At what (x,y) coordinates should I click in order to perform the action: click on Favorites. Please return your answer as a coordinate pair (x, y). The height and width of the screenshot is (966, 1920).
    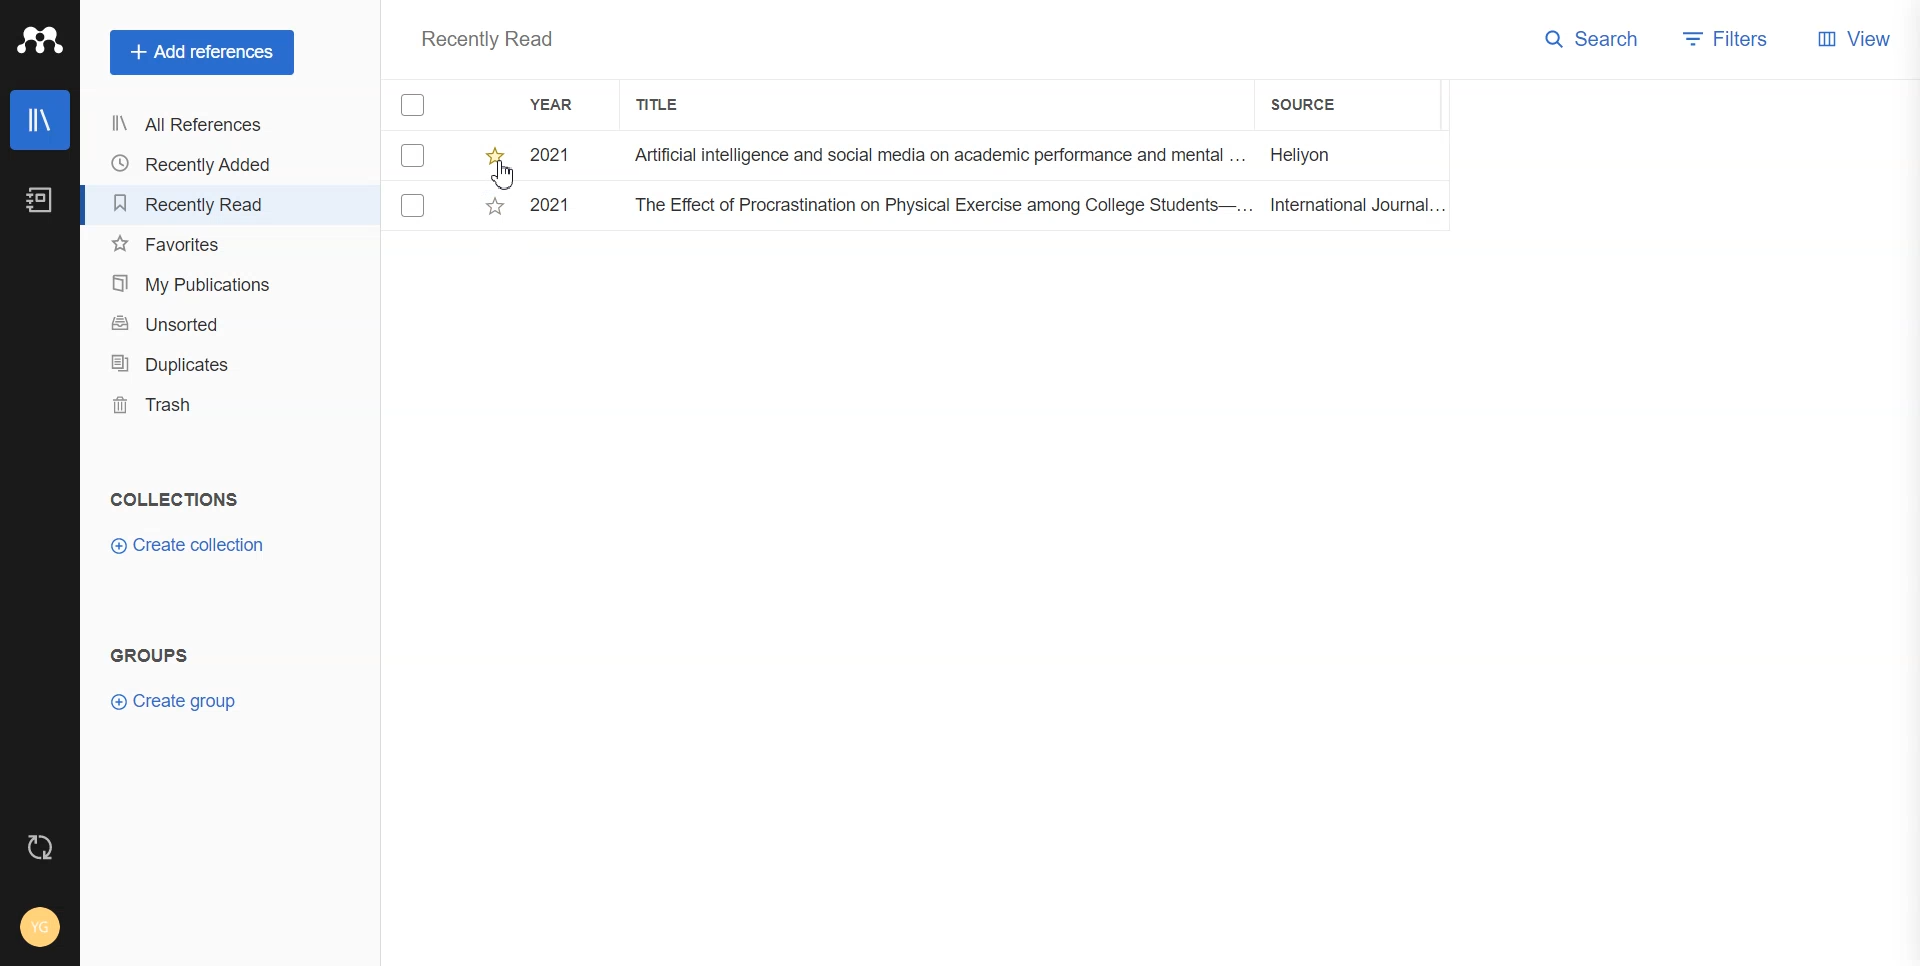
    Looking at the image, I should click on (197, 242).